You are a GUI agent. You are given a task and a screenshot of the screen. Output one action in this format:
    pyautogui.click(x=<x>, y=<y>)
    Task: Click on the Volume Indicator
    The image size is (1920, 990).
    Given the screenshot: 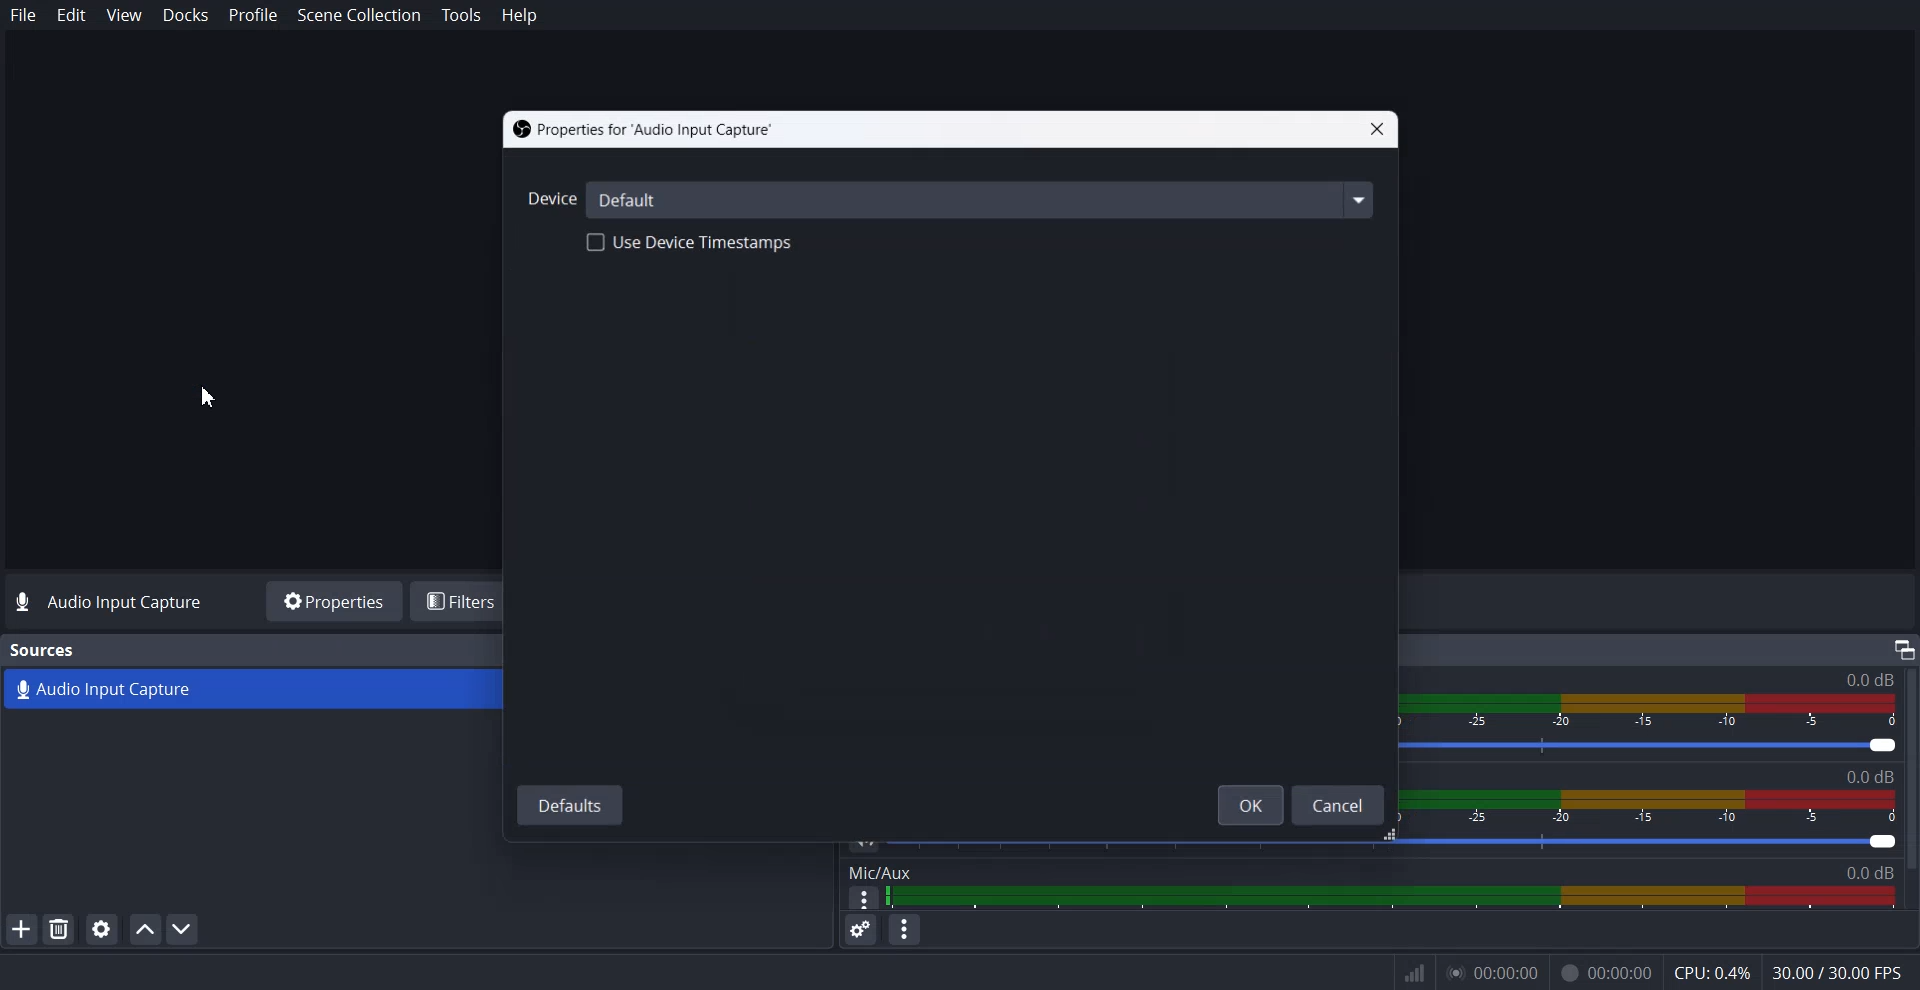 What is the action you would take?
    pyautogui.click(x=1656, y=710)
    